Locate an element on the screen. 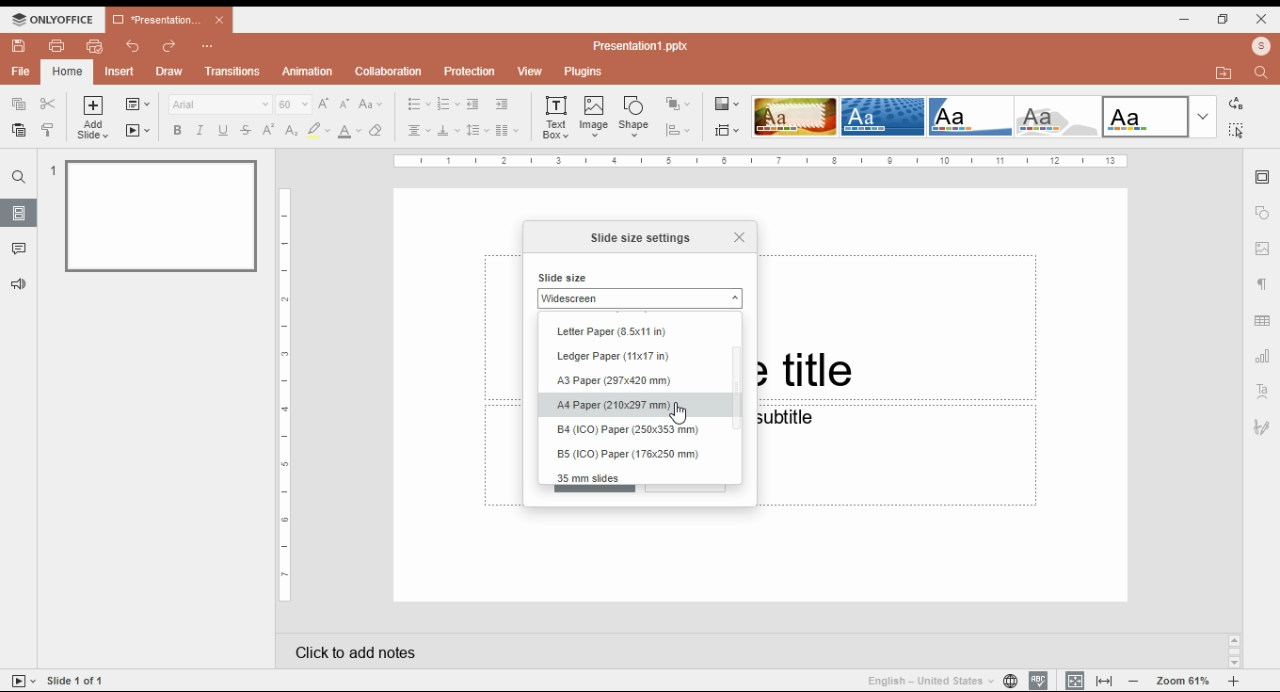 This screenshot has width=1280, height=692. fit to slide is located at coordinates (1075, 680).